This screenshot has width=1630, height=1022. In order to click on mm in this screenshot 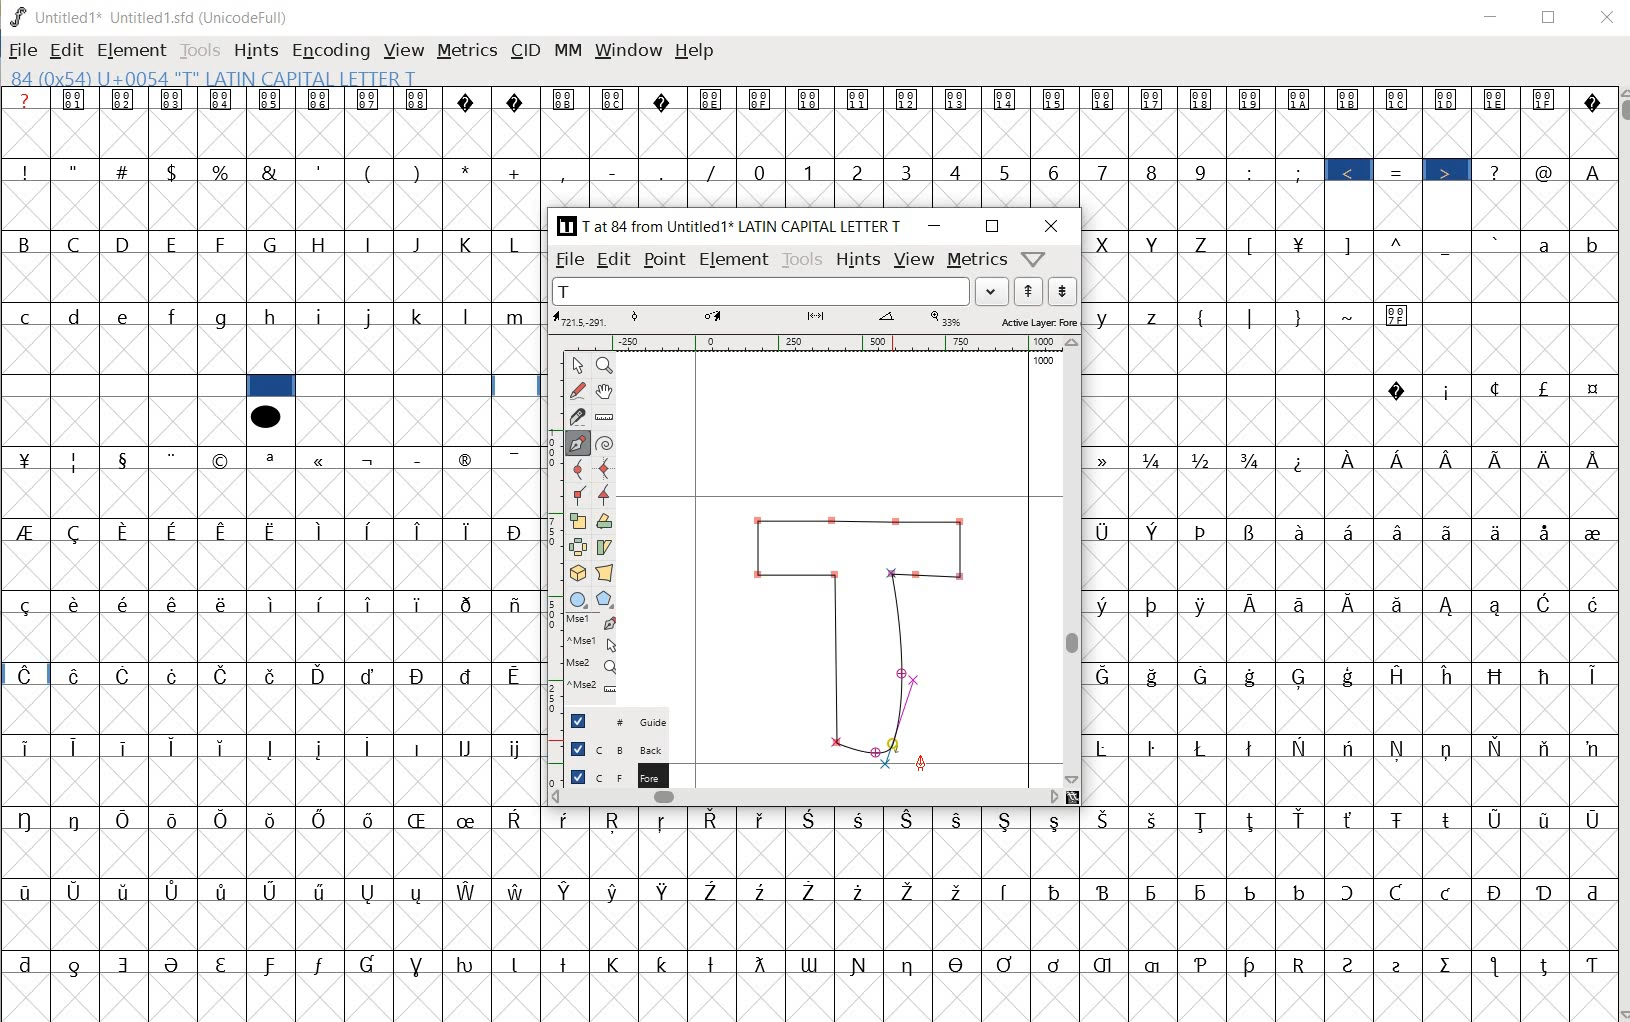, I will do `click(567, 51)`.